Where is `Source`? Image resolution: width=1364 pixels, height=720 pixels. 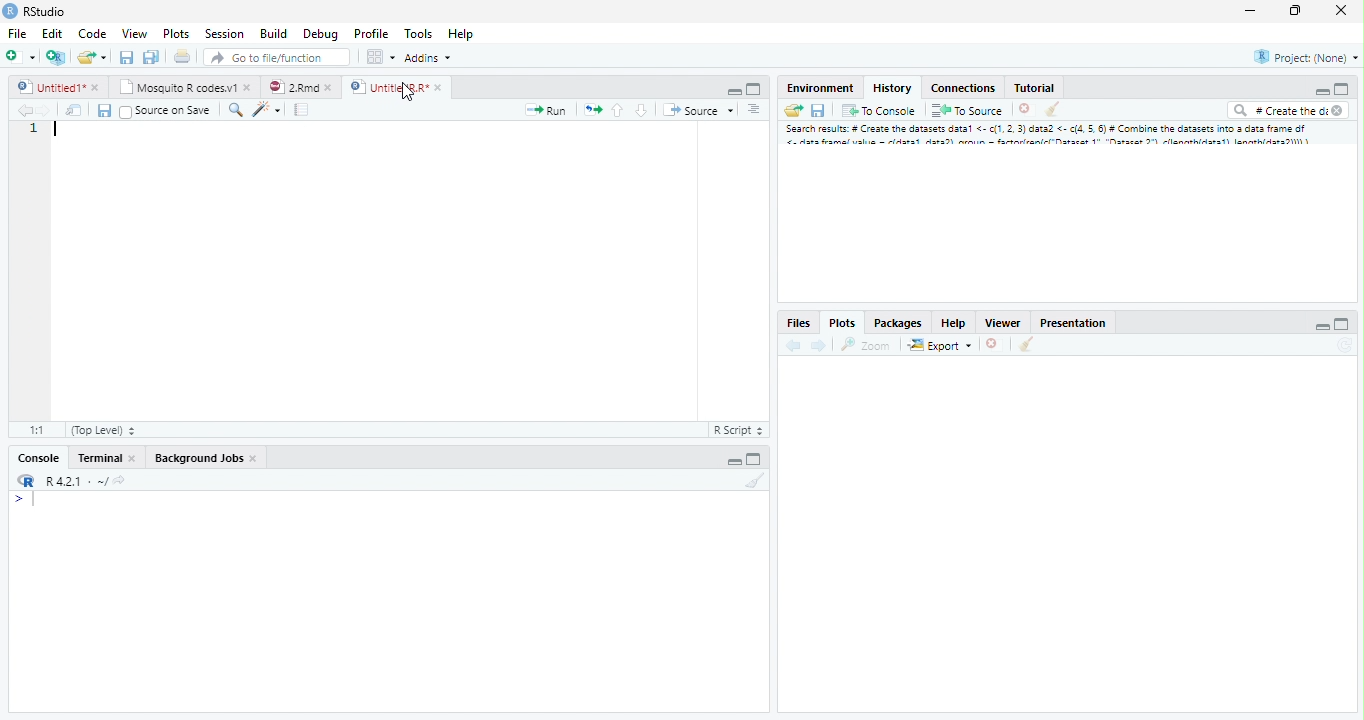 Source is located at coordinates (698, 112).